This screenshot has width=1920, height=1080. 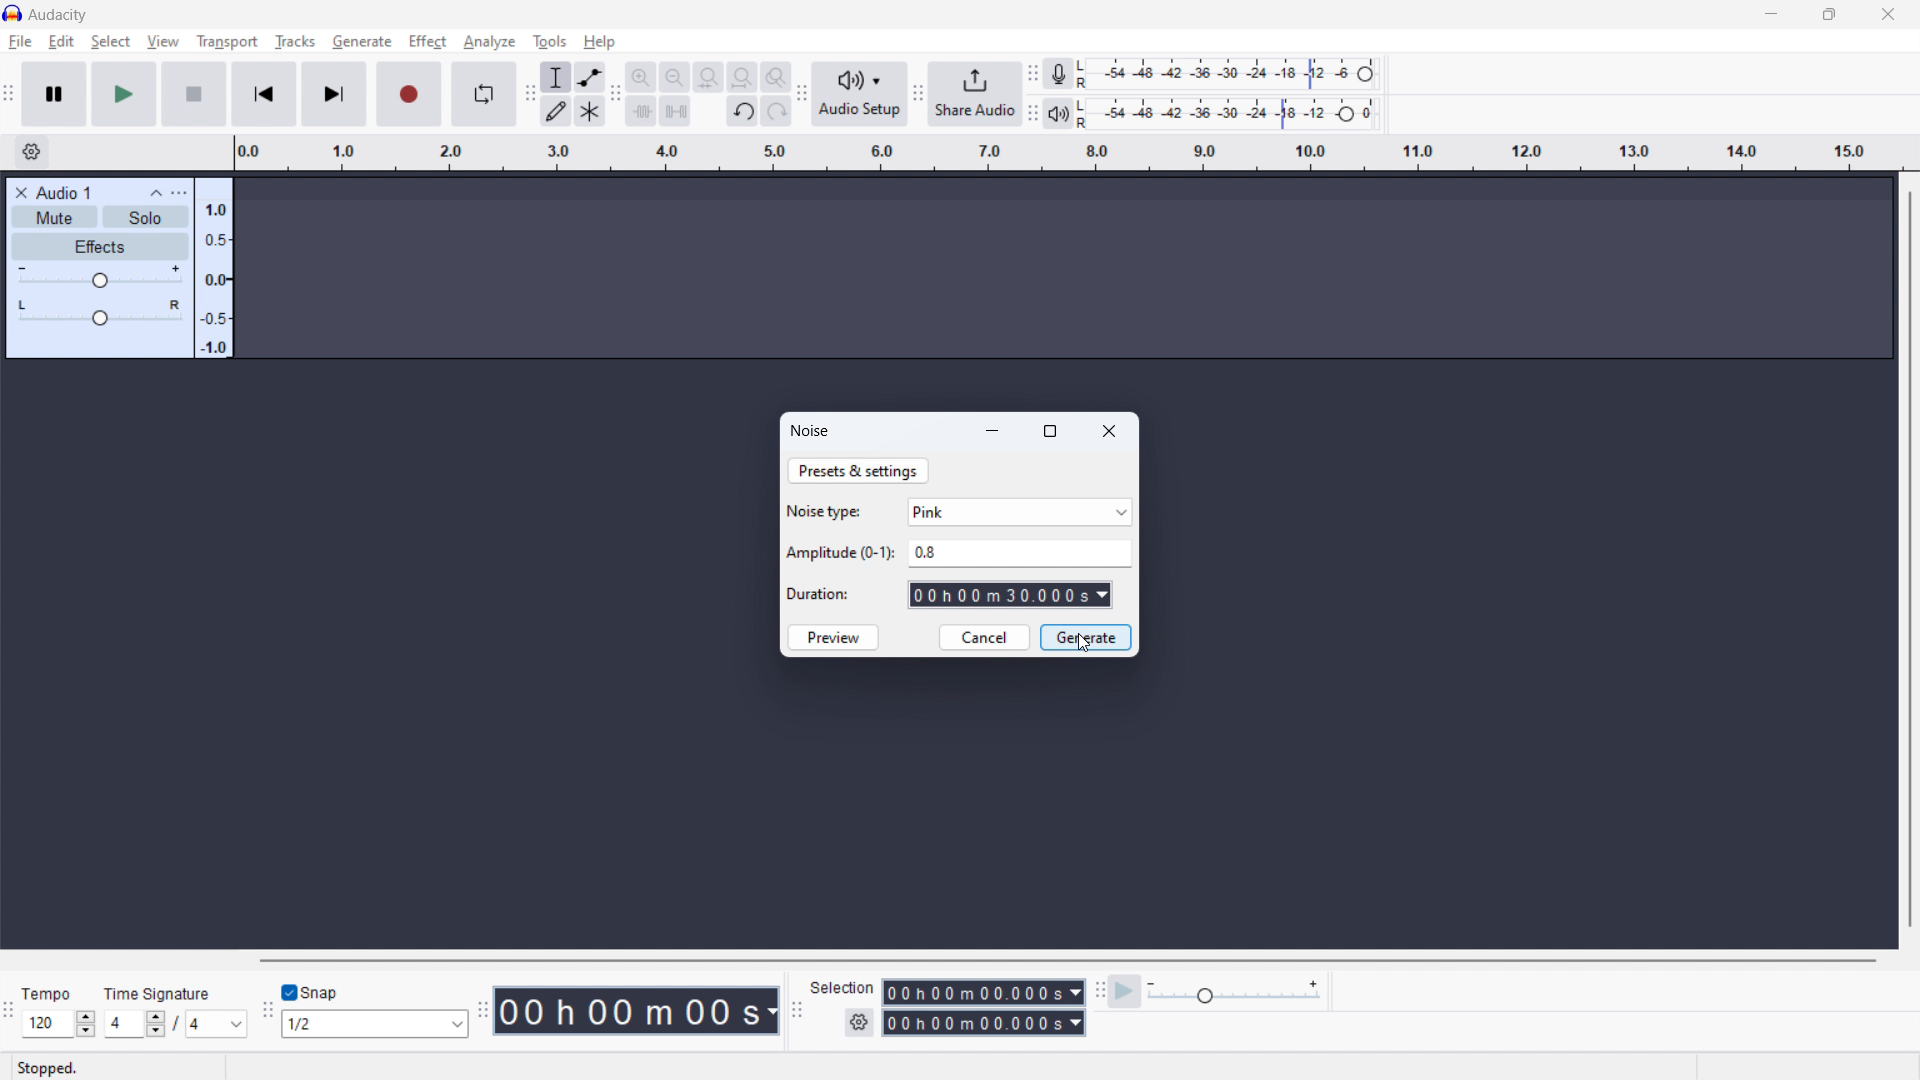 I want to click on vertical scrollbar, so click(x=1911, y=557).